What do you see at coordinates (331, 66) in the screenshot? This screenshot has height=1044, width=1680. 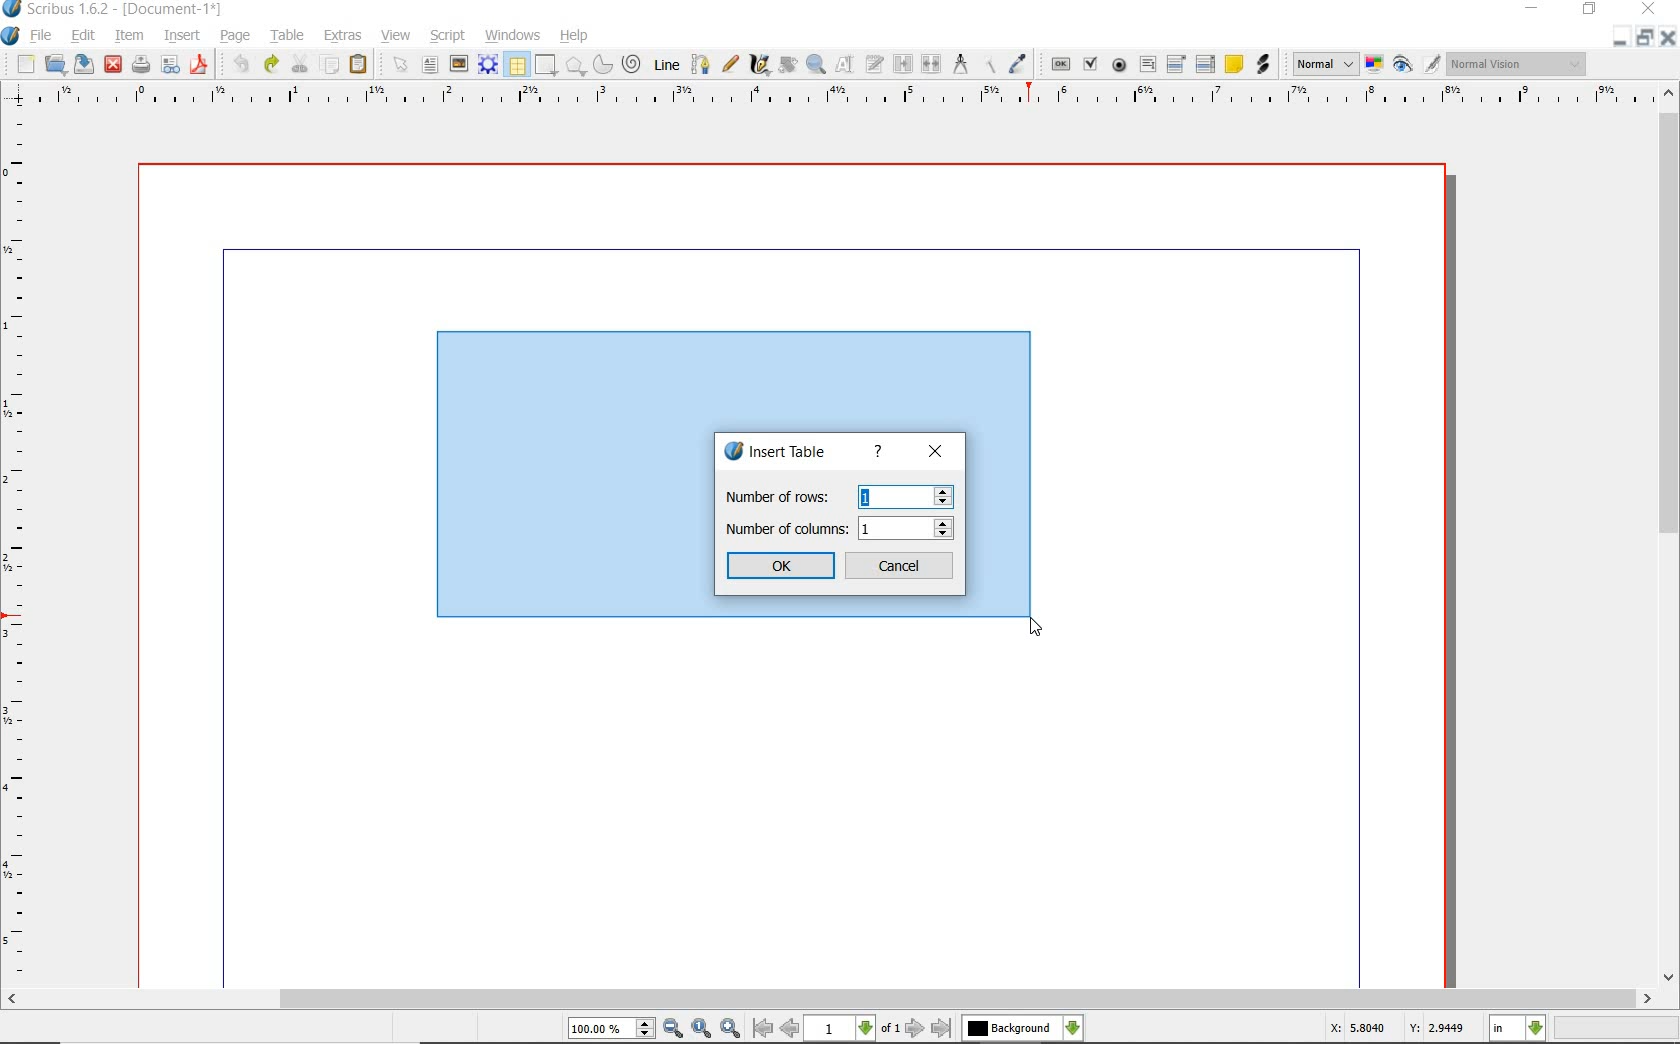 I see `copy` at bounding box center [331, 66].